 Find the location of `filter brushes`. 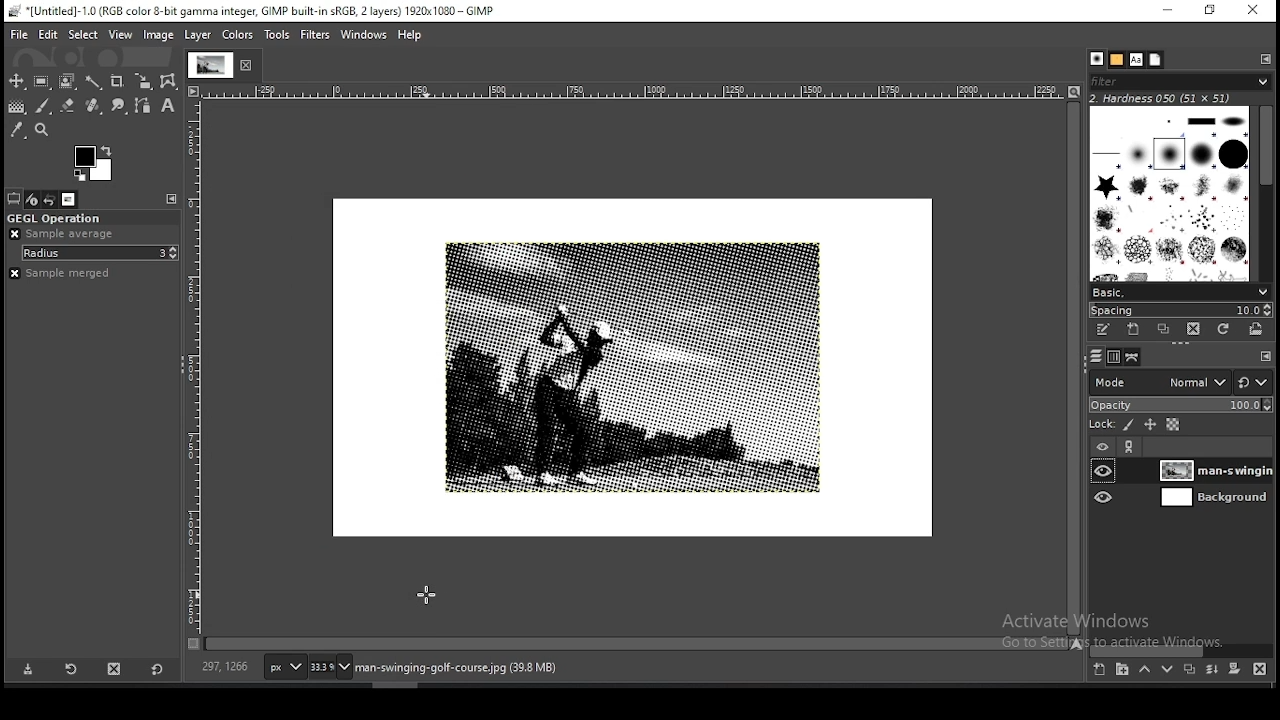

filter brushes is located at coordinates (1179, 82).